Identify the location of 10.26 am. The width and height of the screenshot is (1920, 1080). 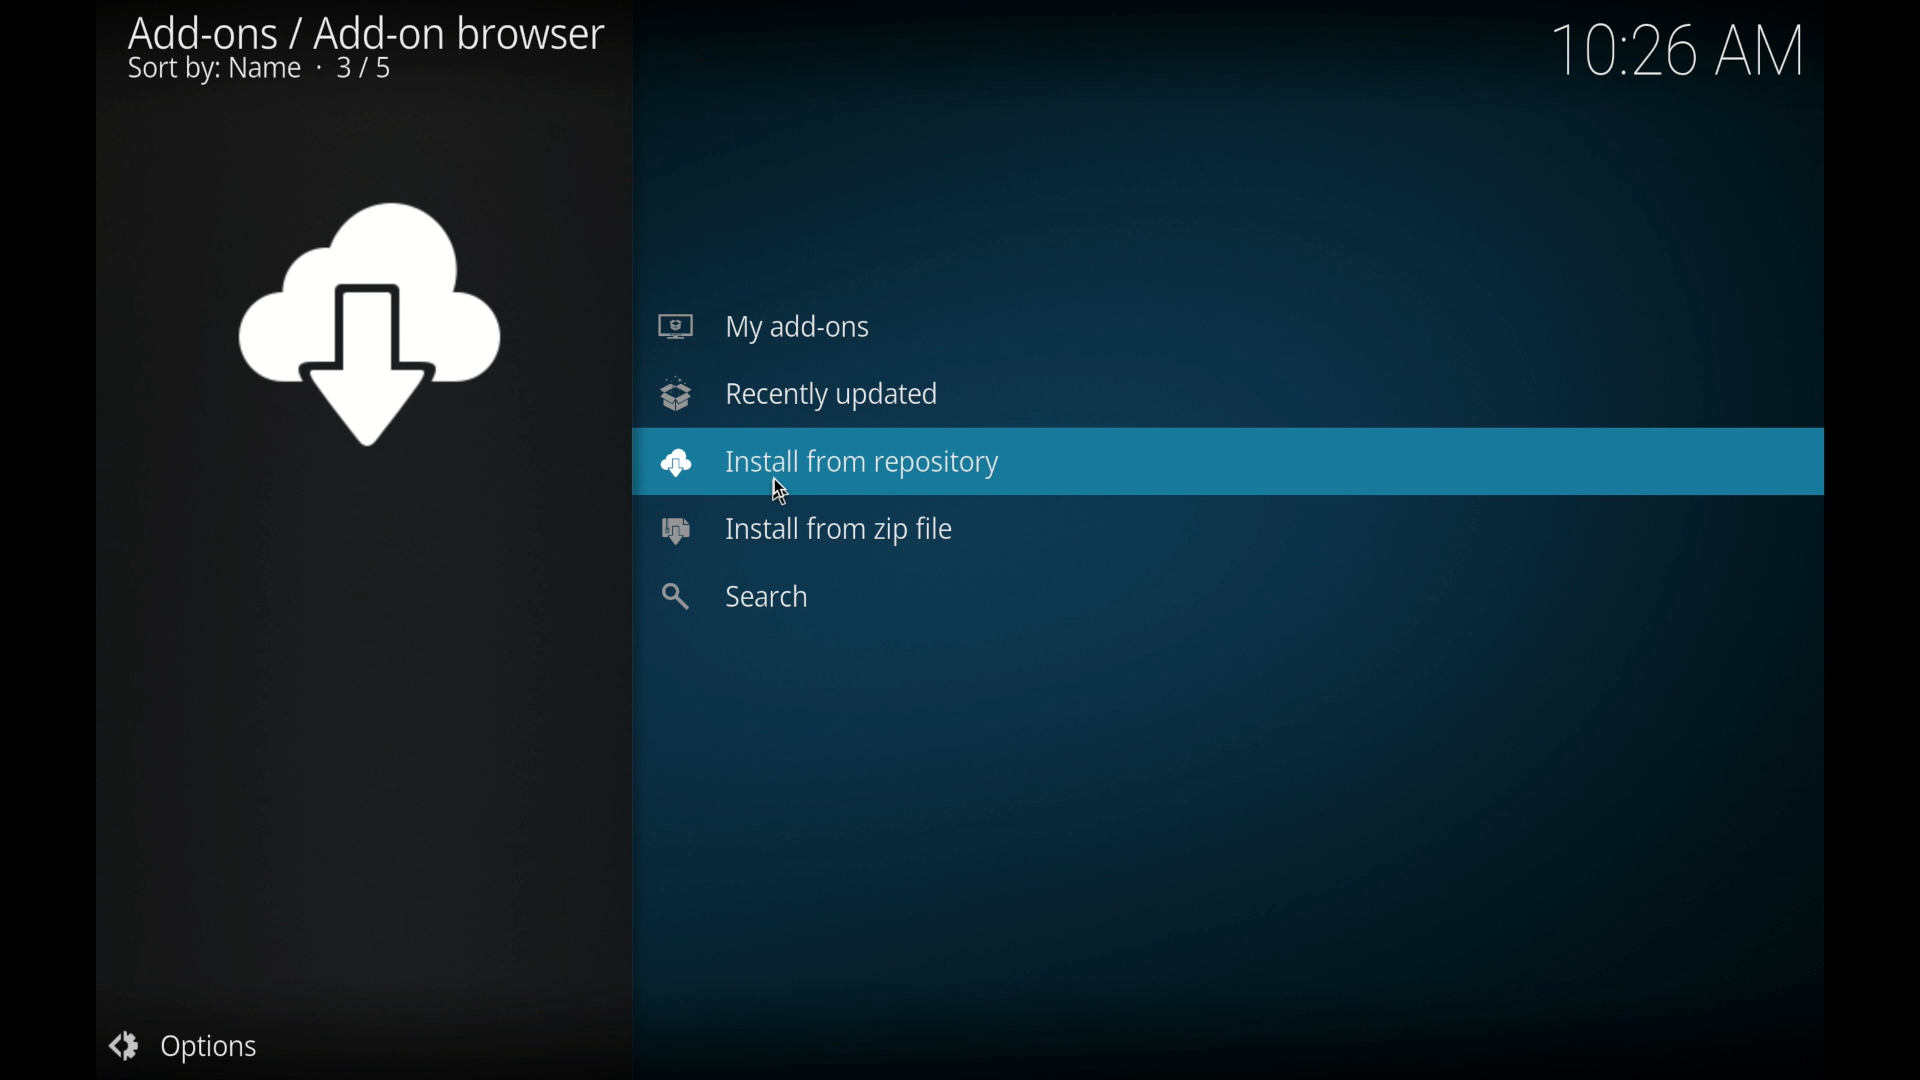
(1678, 50).